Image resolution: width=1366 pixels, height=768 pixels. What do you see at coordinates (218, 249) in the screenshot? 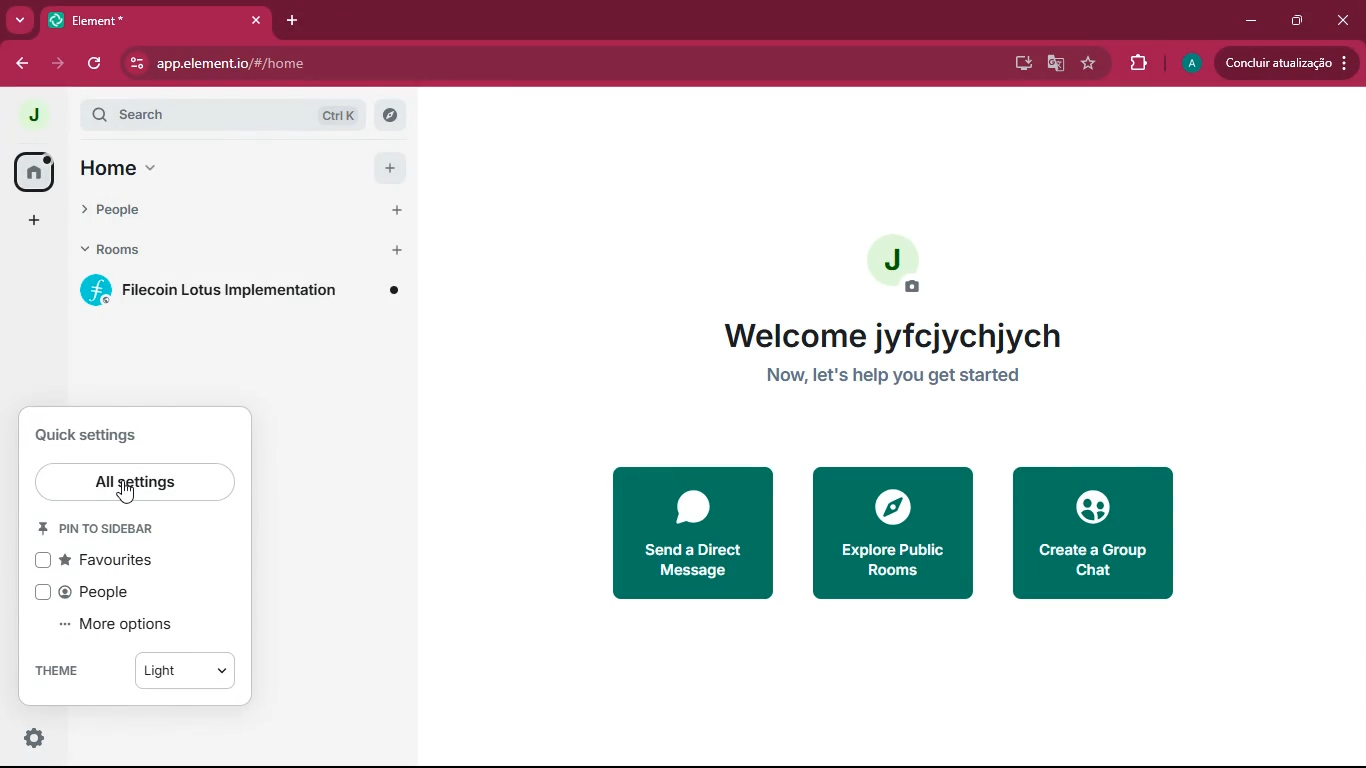
I see `rooms` at bounding box center [218, 249].